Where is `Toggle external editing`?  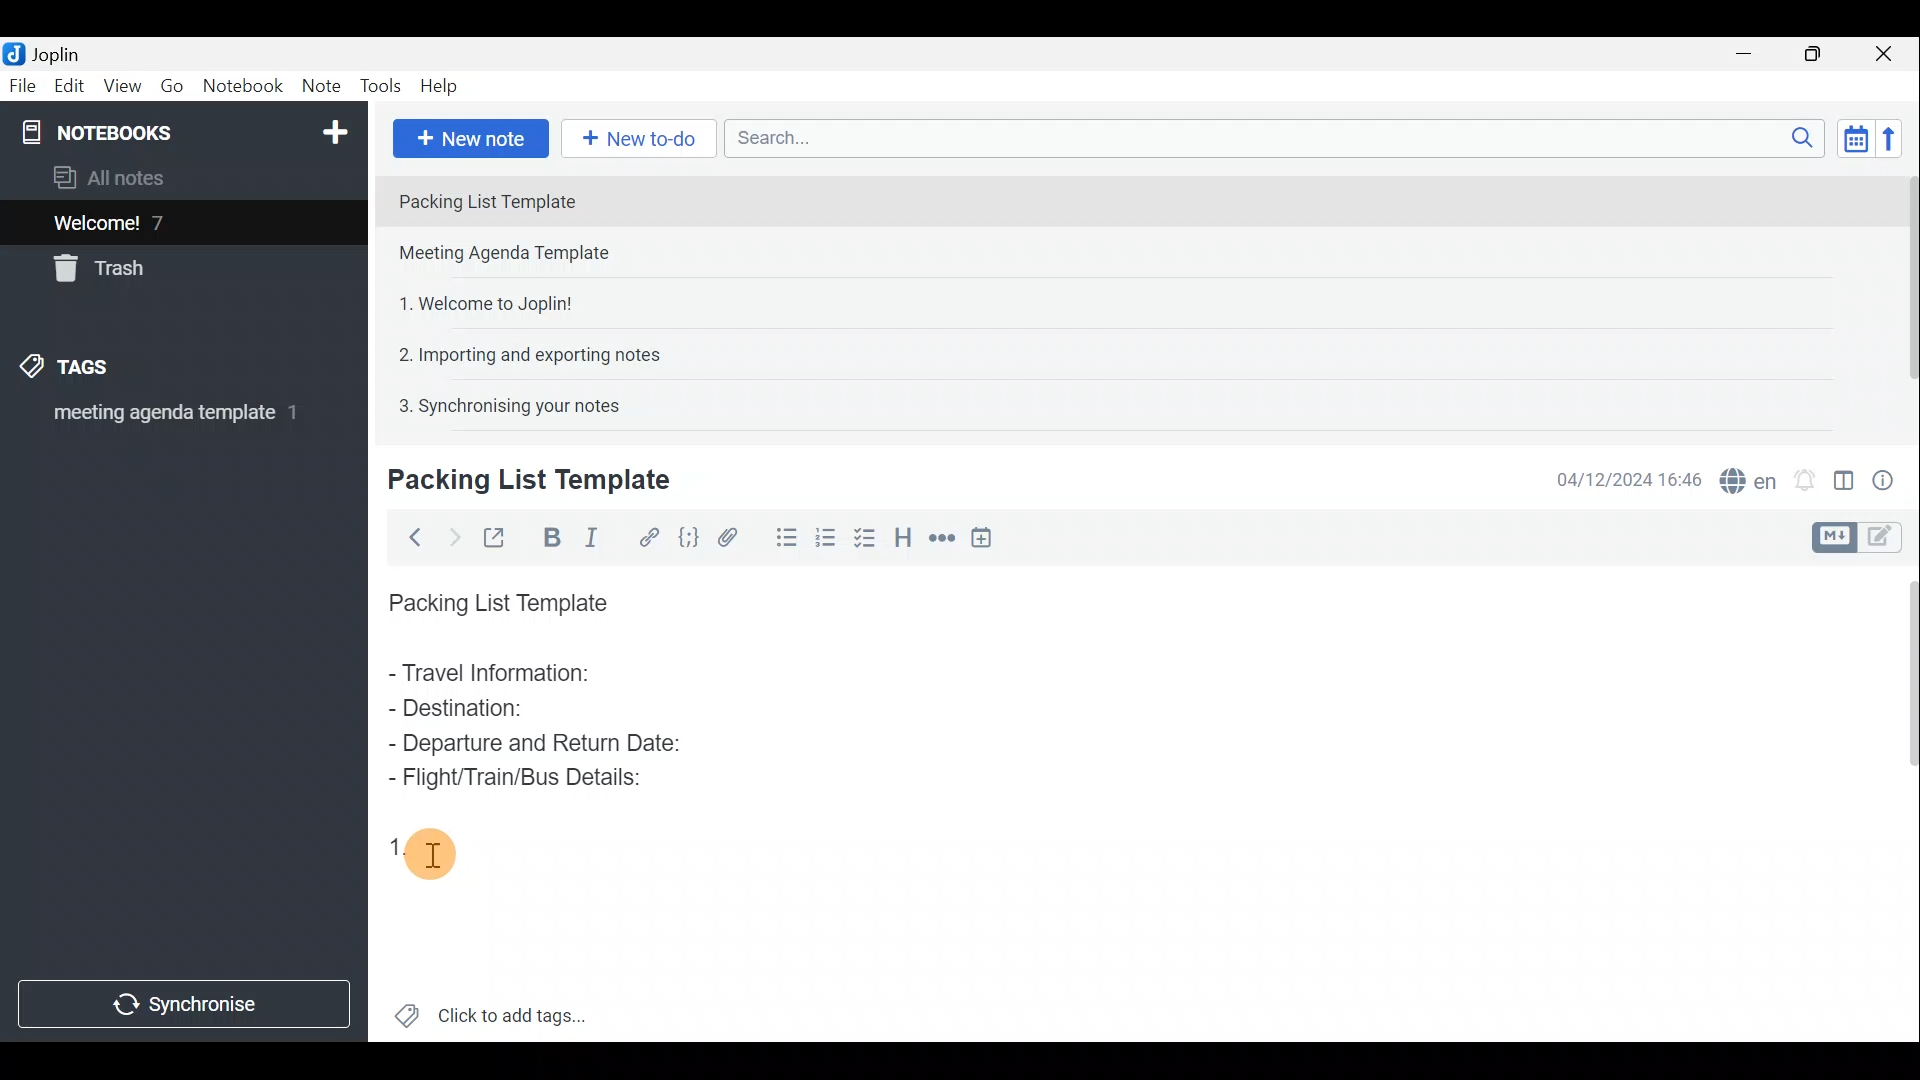
Toggle external editing is located at coordinates (496, 535).